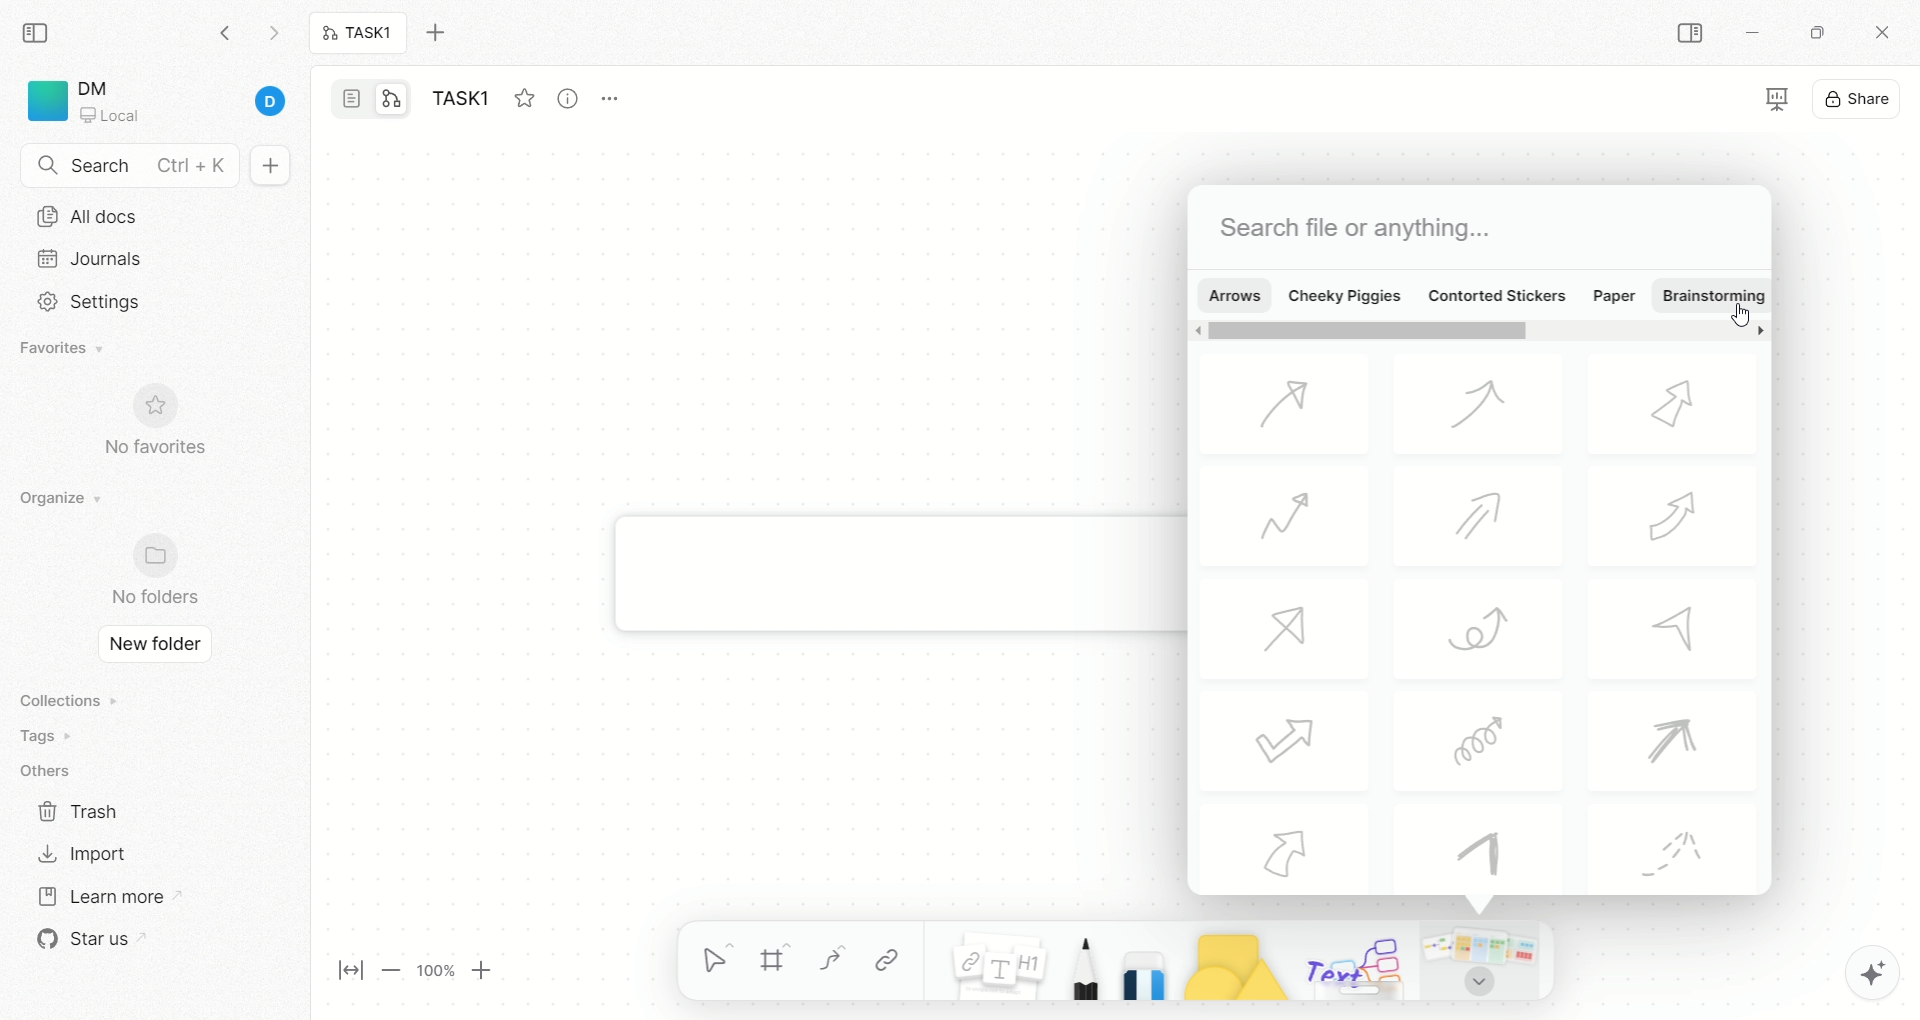 The height and width of the screenshot is (1020, 1920). I want to click on arrows, so click(1233, 294).